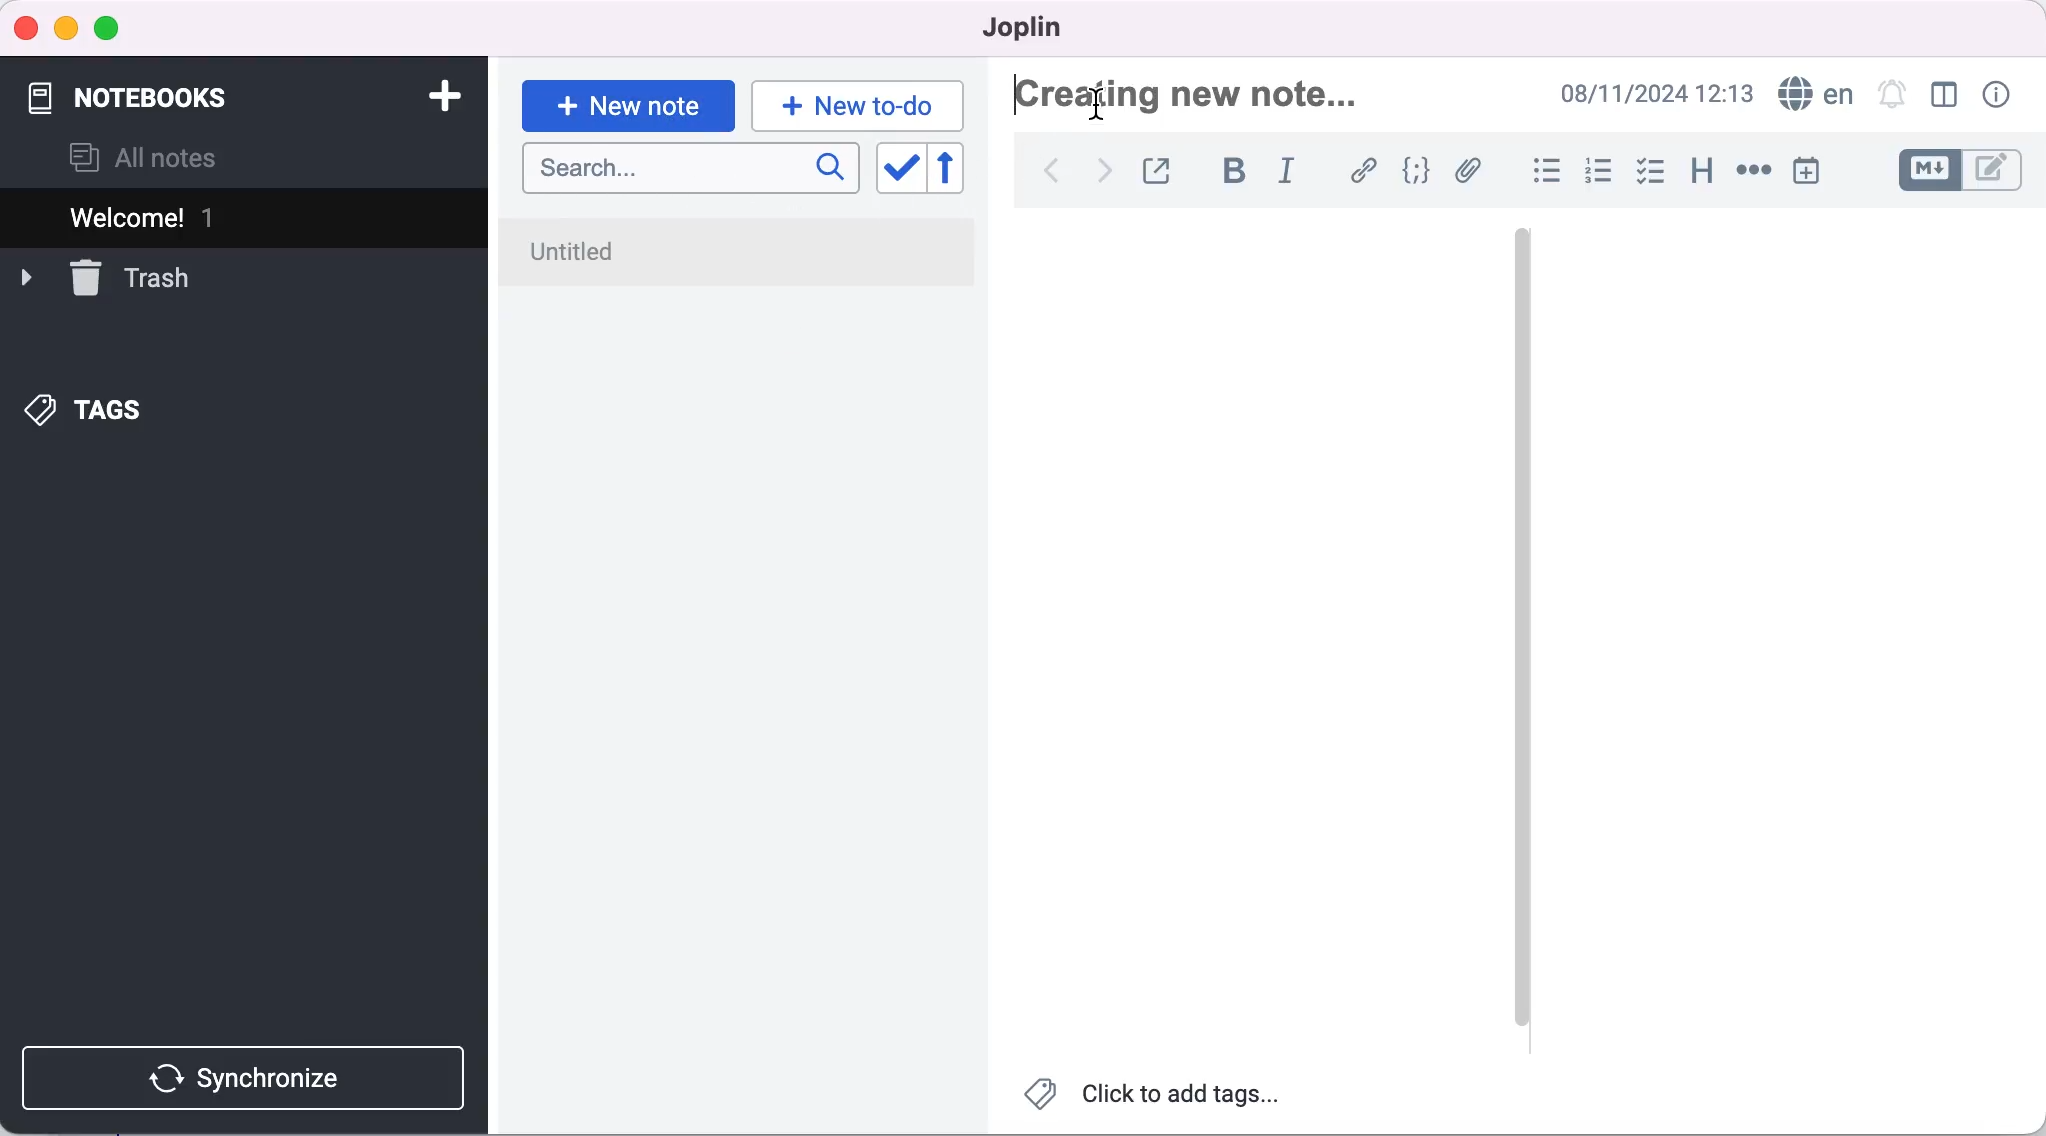  What do you see at coordinates (248, 214) in the screenshot?
I see `welcome 1` at bounding box center [248, 214].